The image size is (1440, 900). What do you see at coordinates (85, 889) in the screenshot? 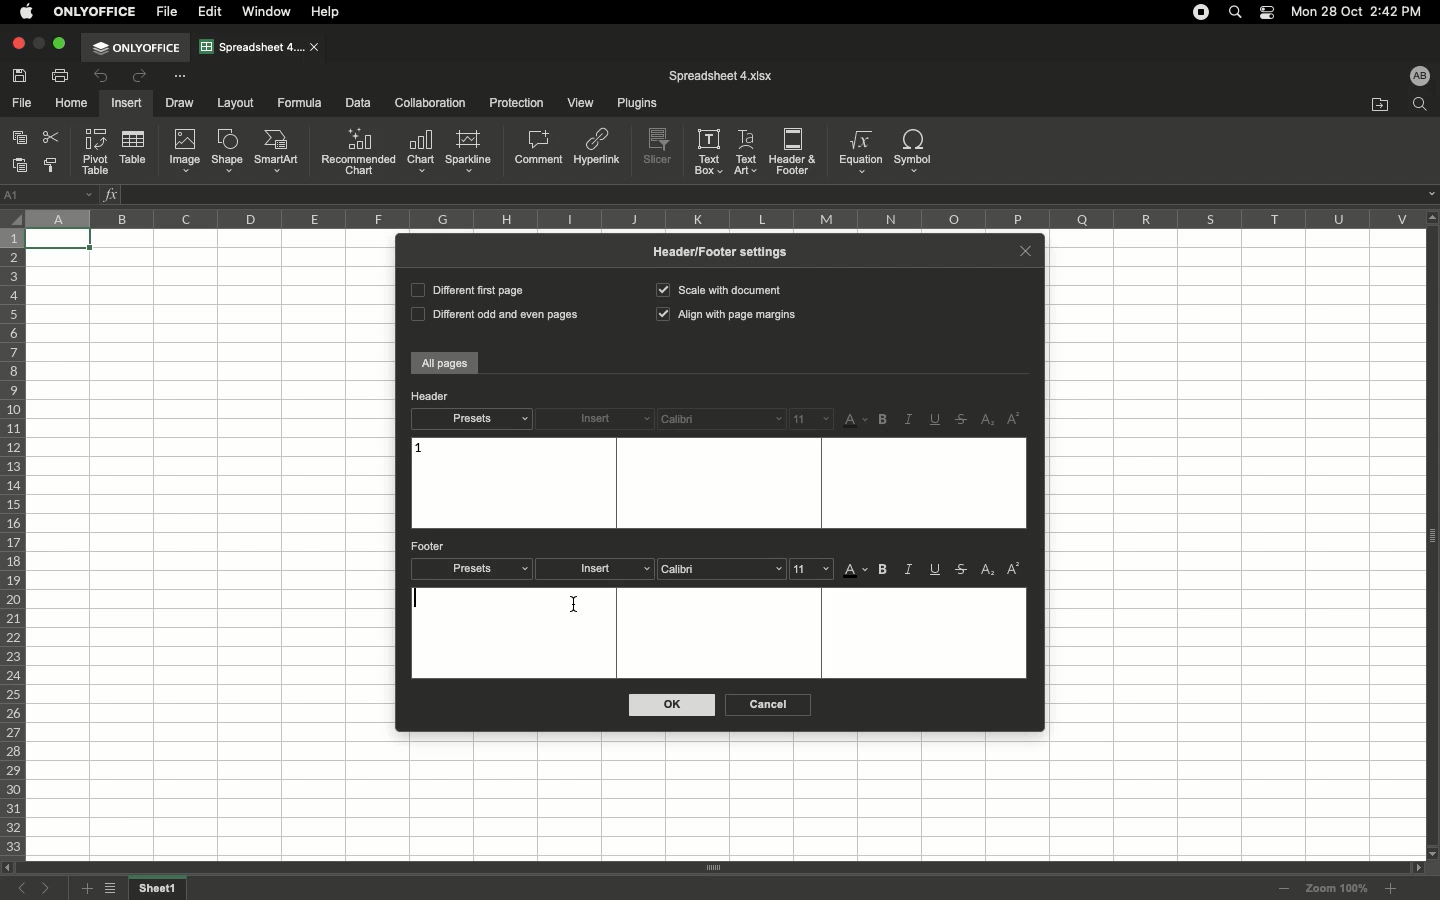
I see `Add sheet` at bounding box center [85, 889].